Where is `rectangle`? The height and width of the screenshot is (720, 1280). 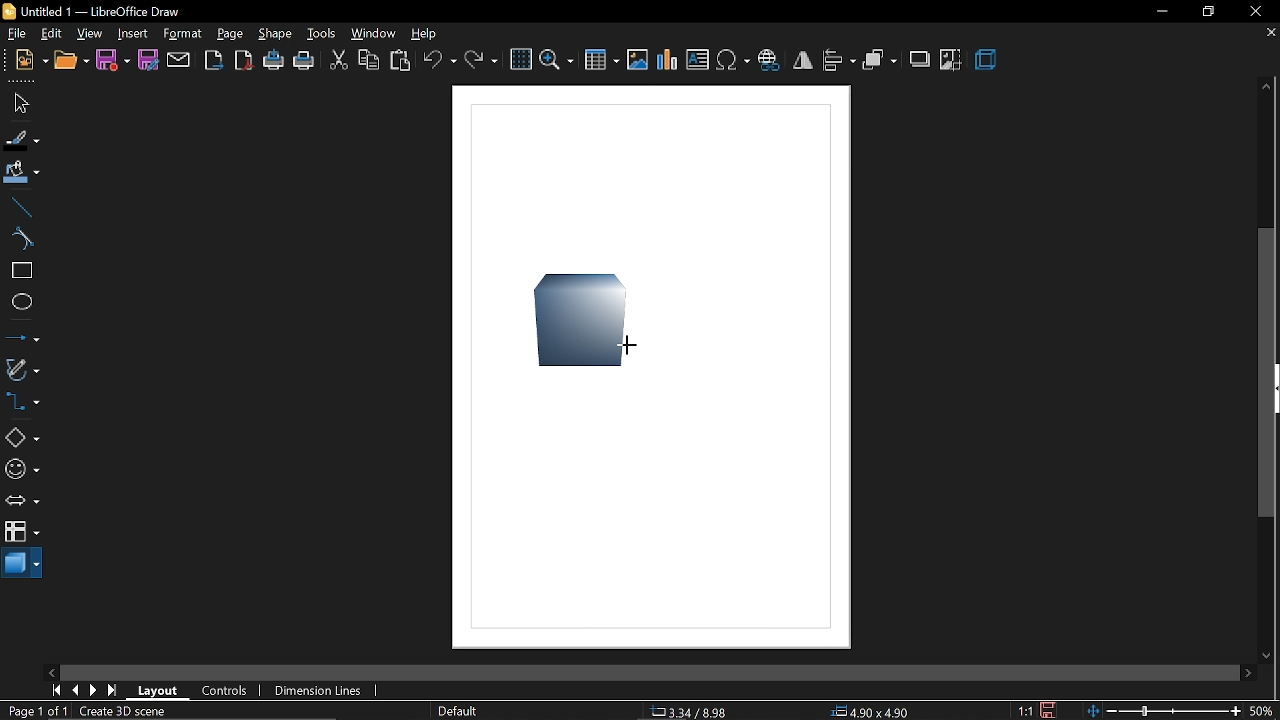
rectangle is located at coordinates (21, 272).